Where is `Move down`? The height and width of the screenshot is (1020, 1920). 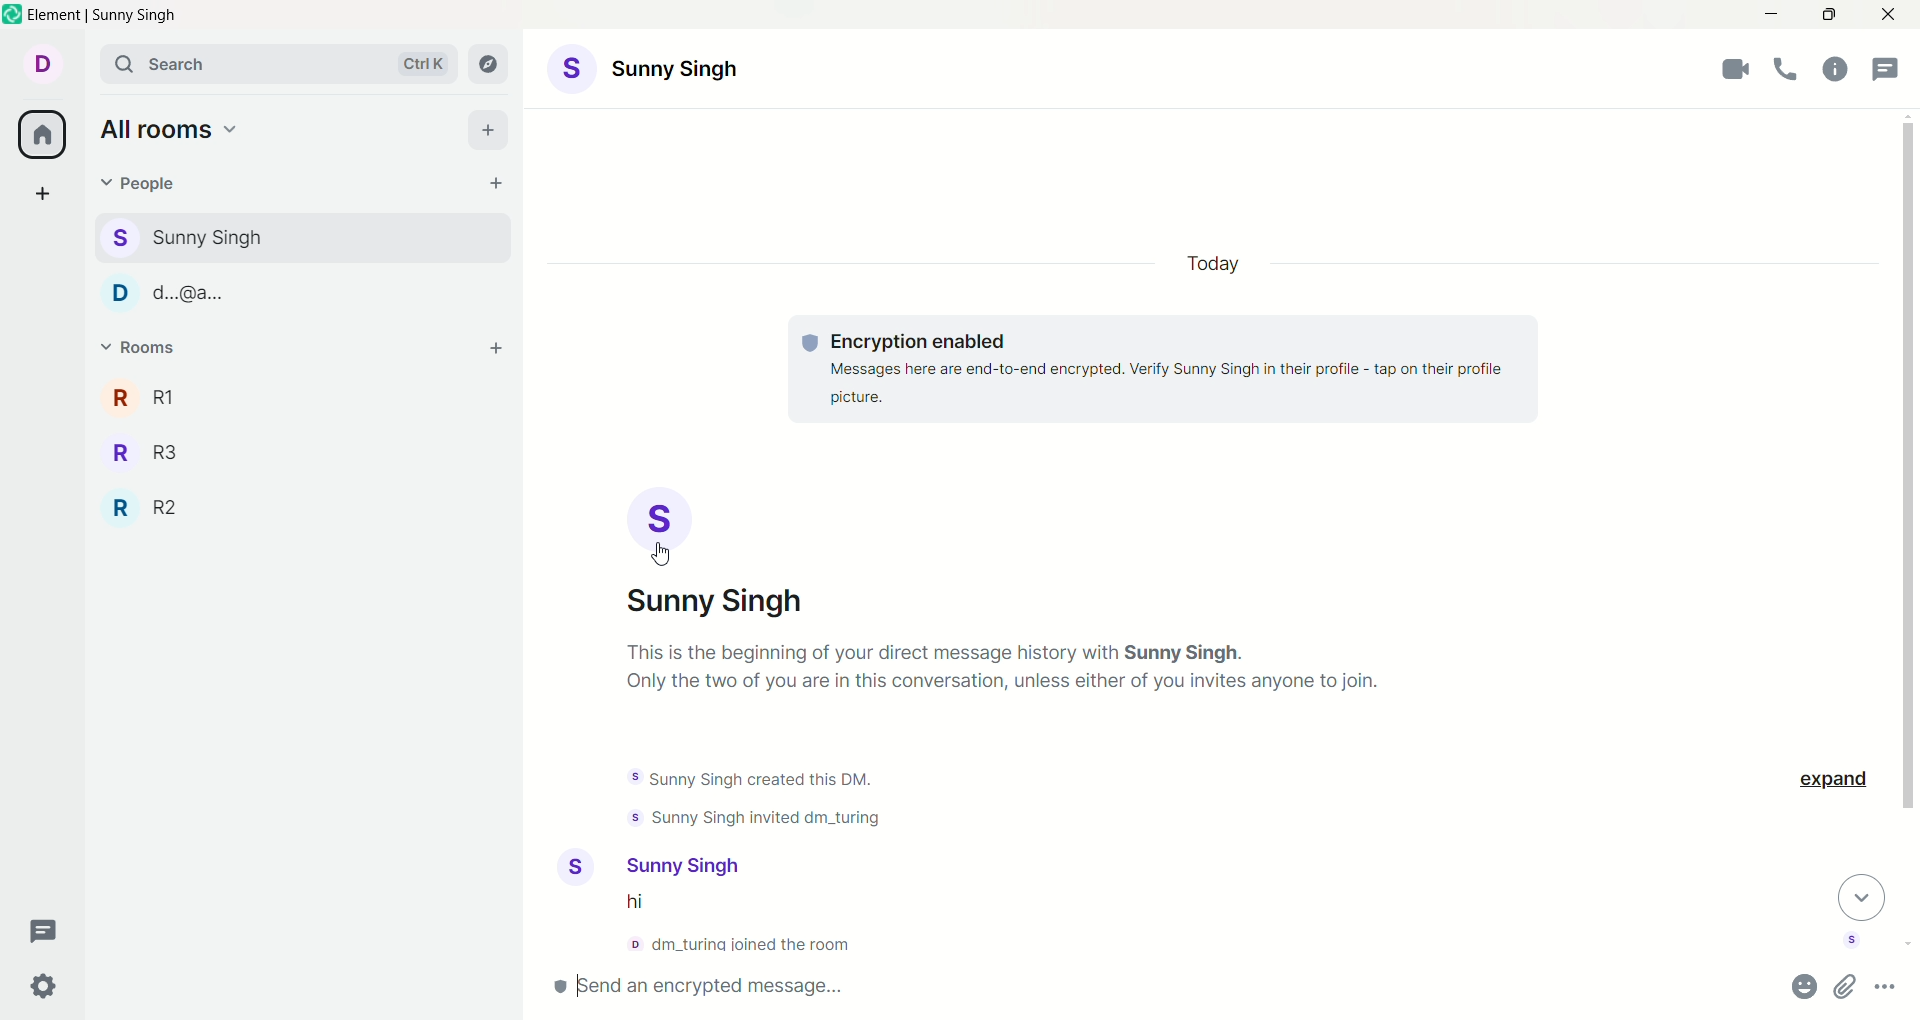
Move down is located at coordinates (1863, 896).